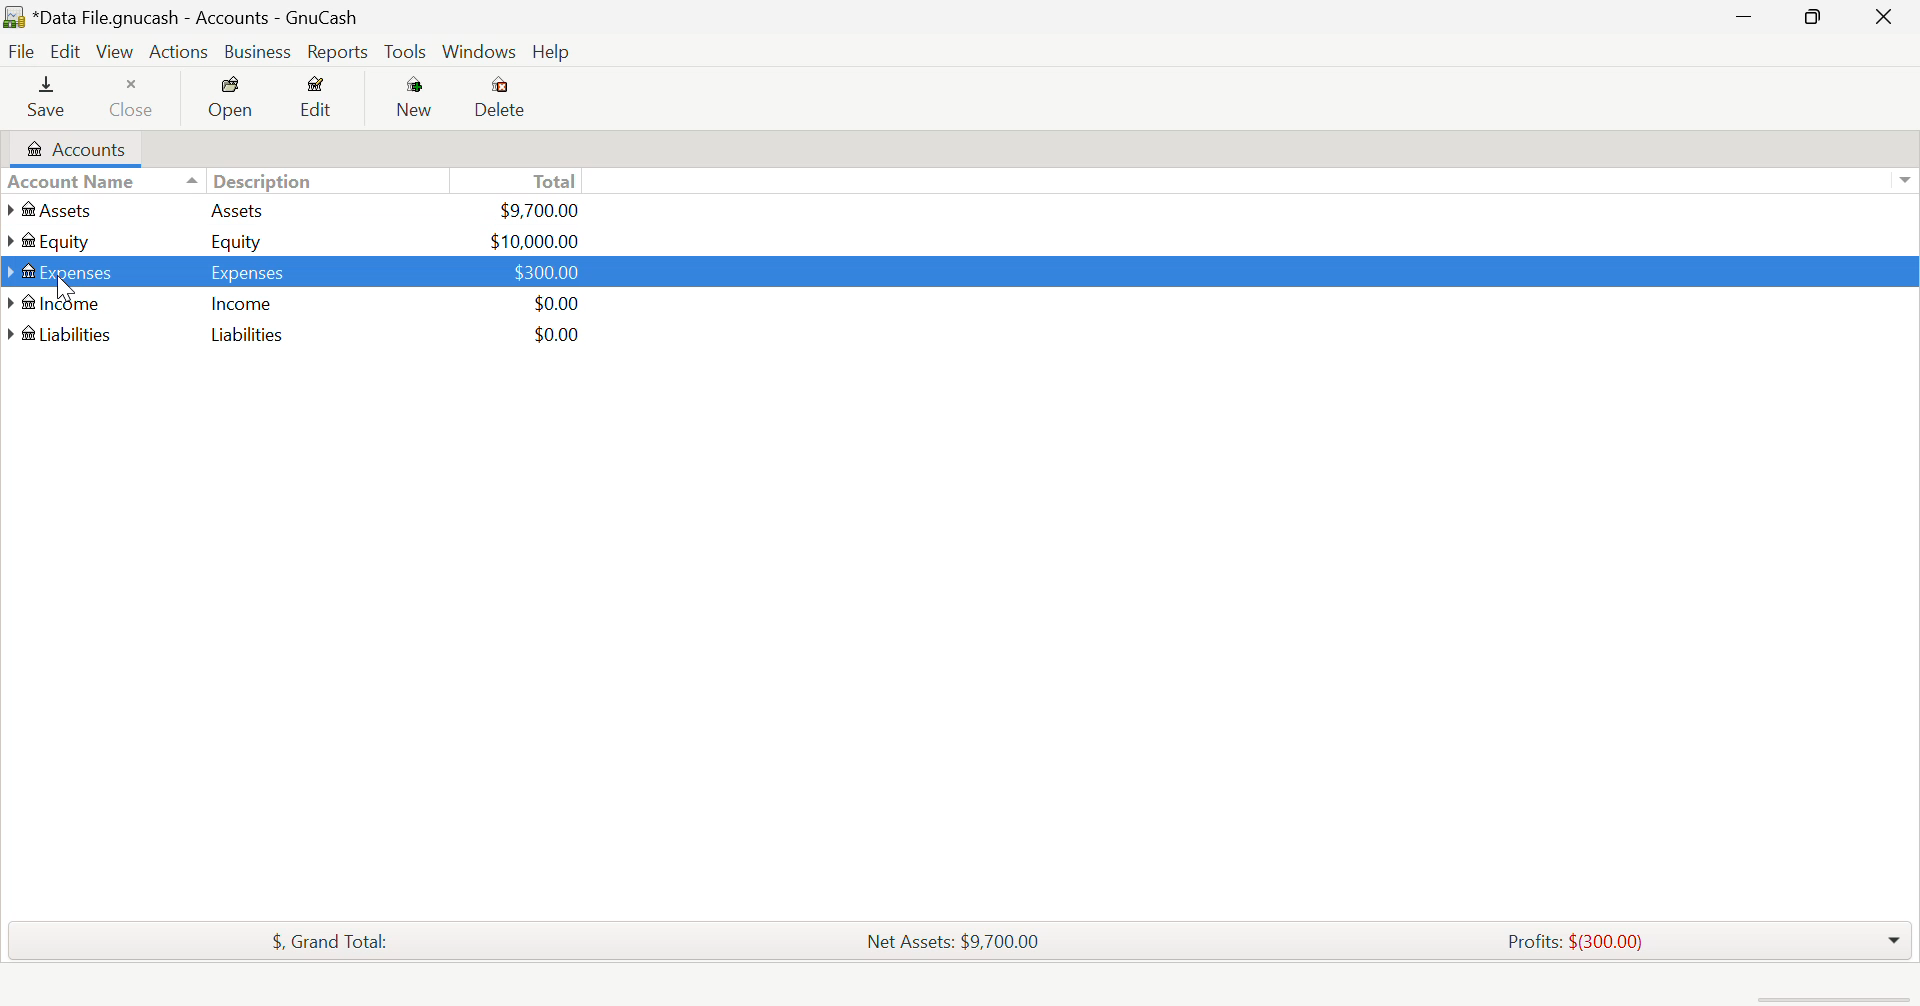 This screenshot has height=1006, width=1920. I want to click on Minimize Window, so click(1816, 17).